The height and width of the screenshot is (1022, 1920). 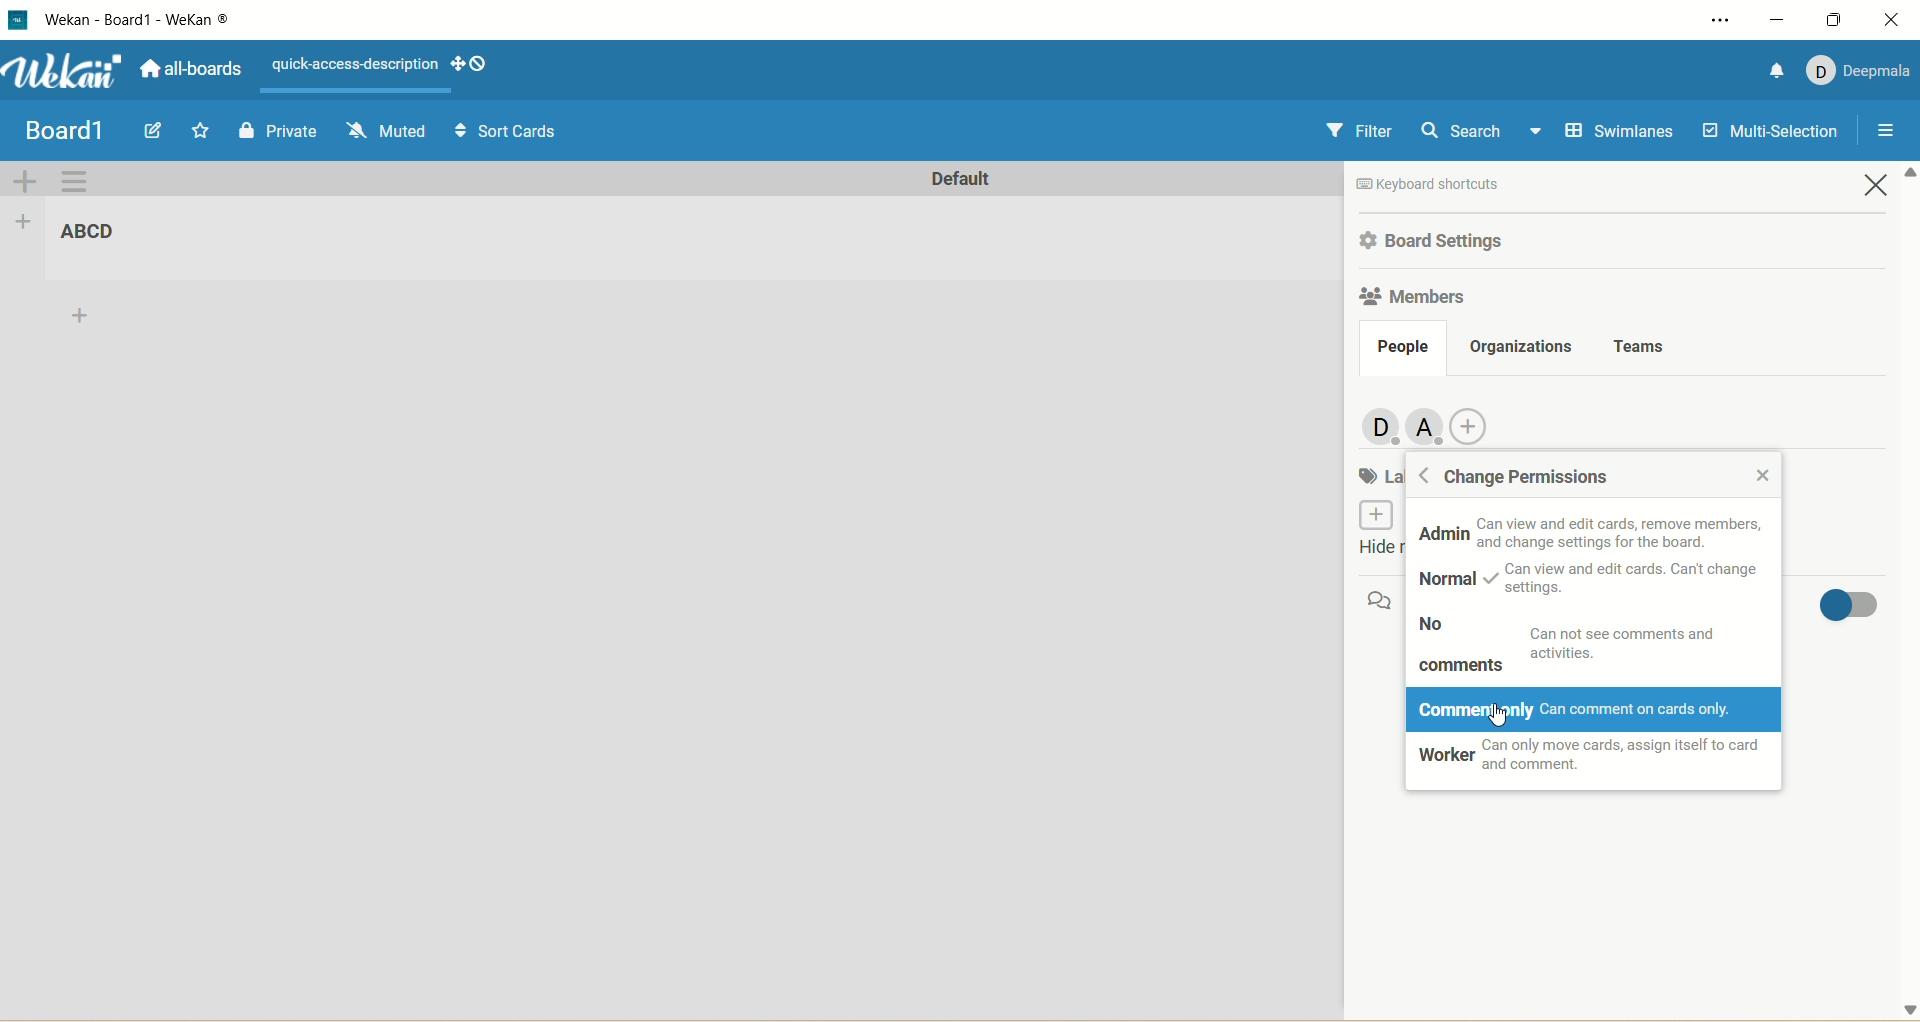 I want to click on filter, so click(x=1358, y=132).